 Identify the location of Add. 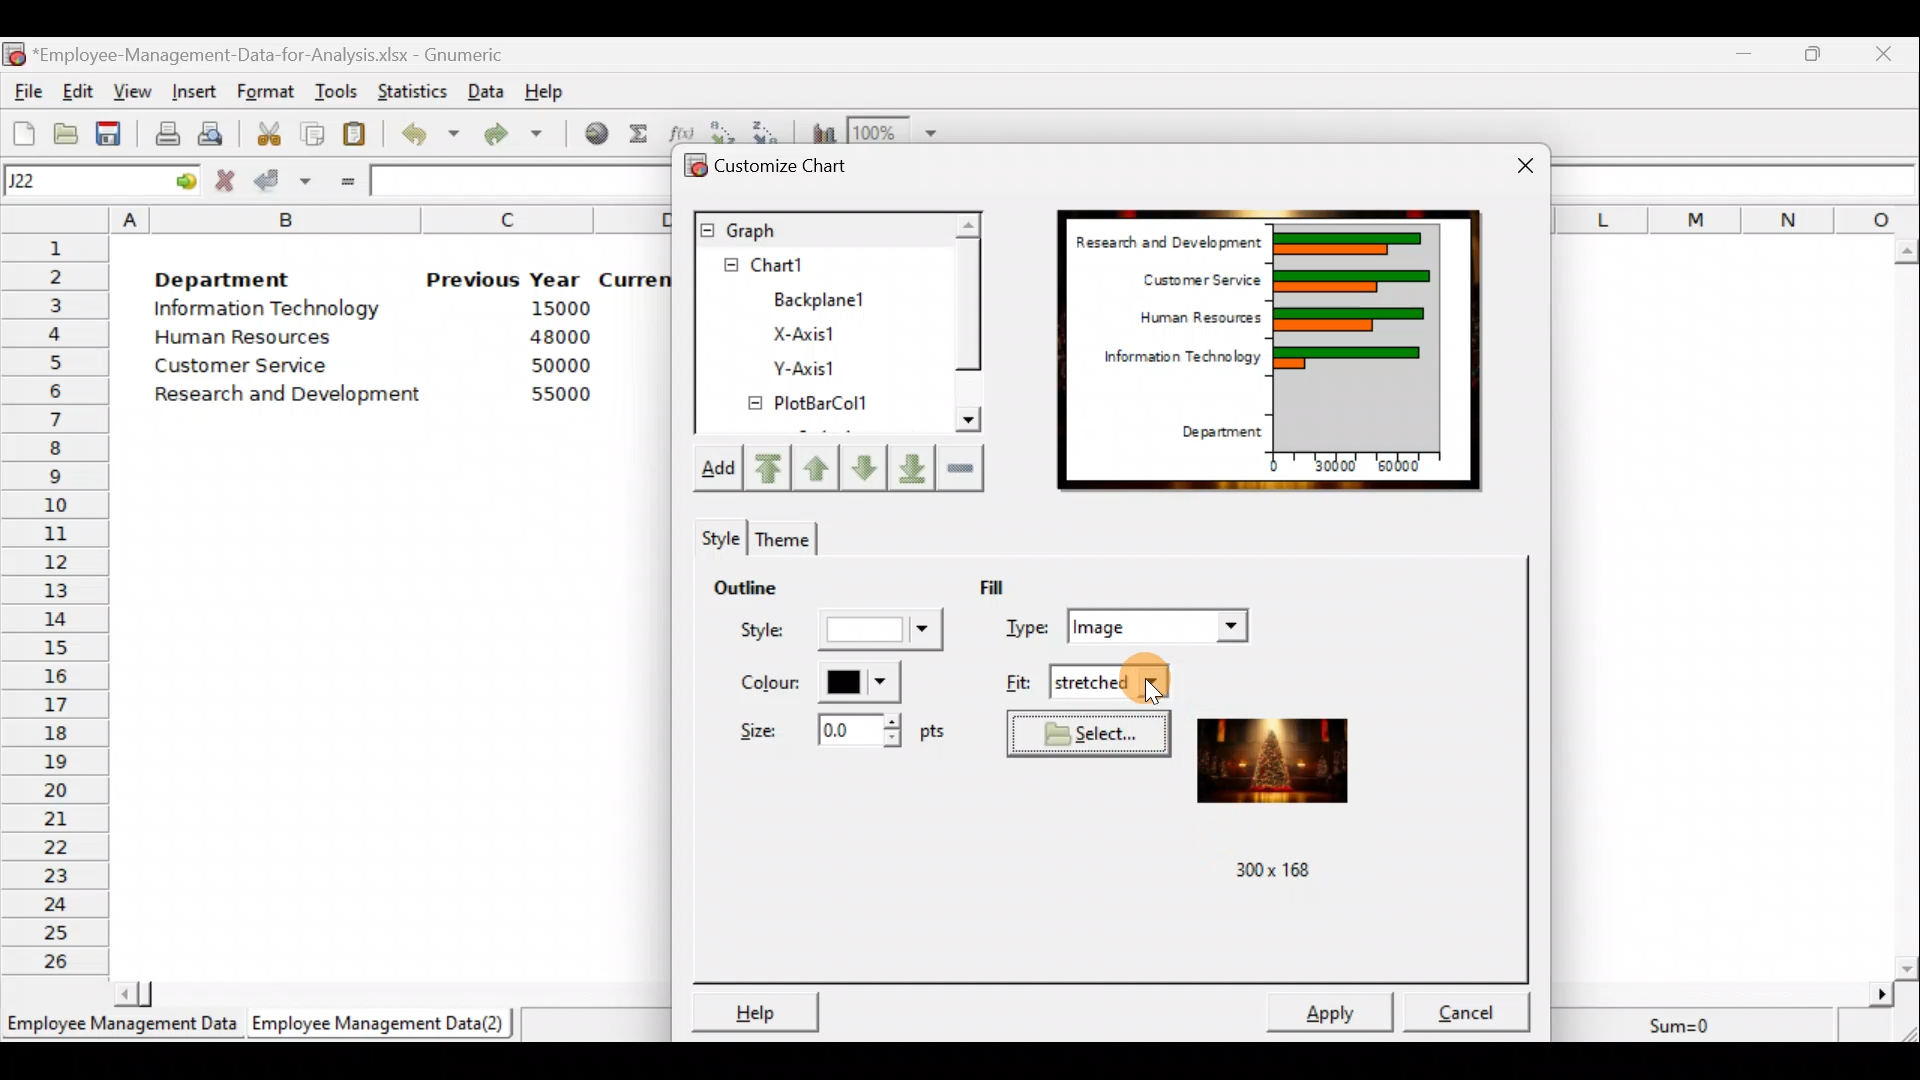
(724, 470).